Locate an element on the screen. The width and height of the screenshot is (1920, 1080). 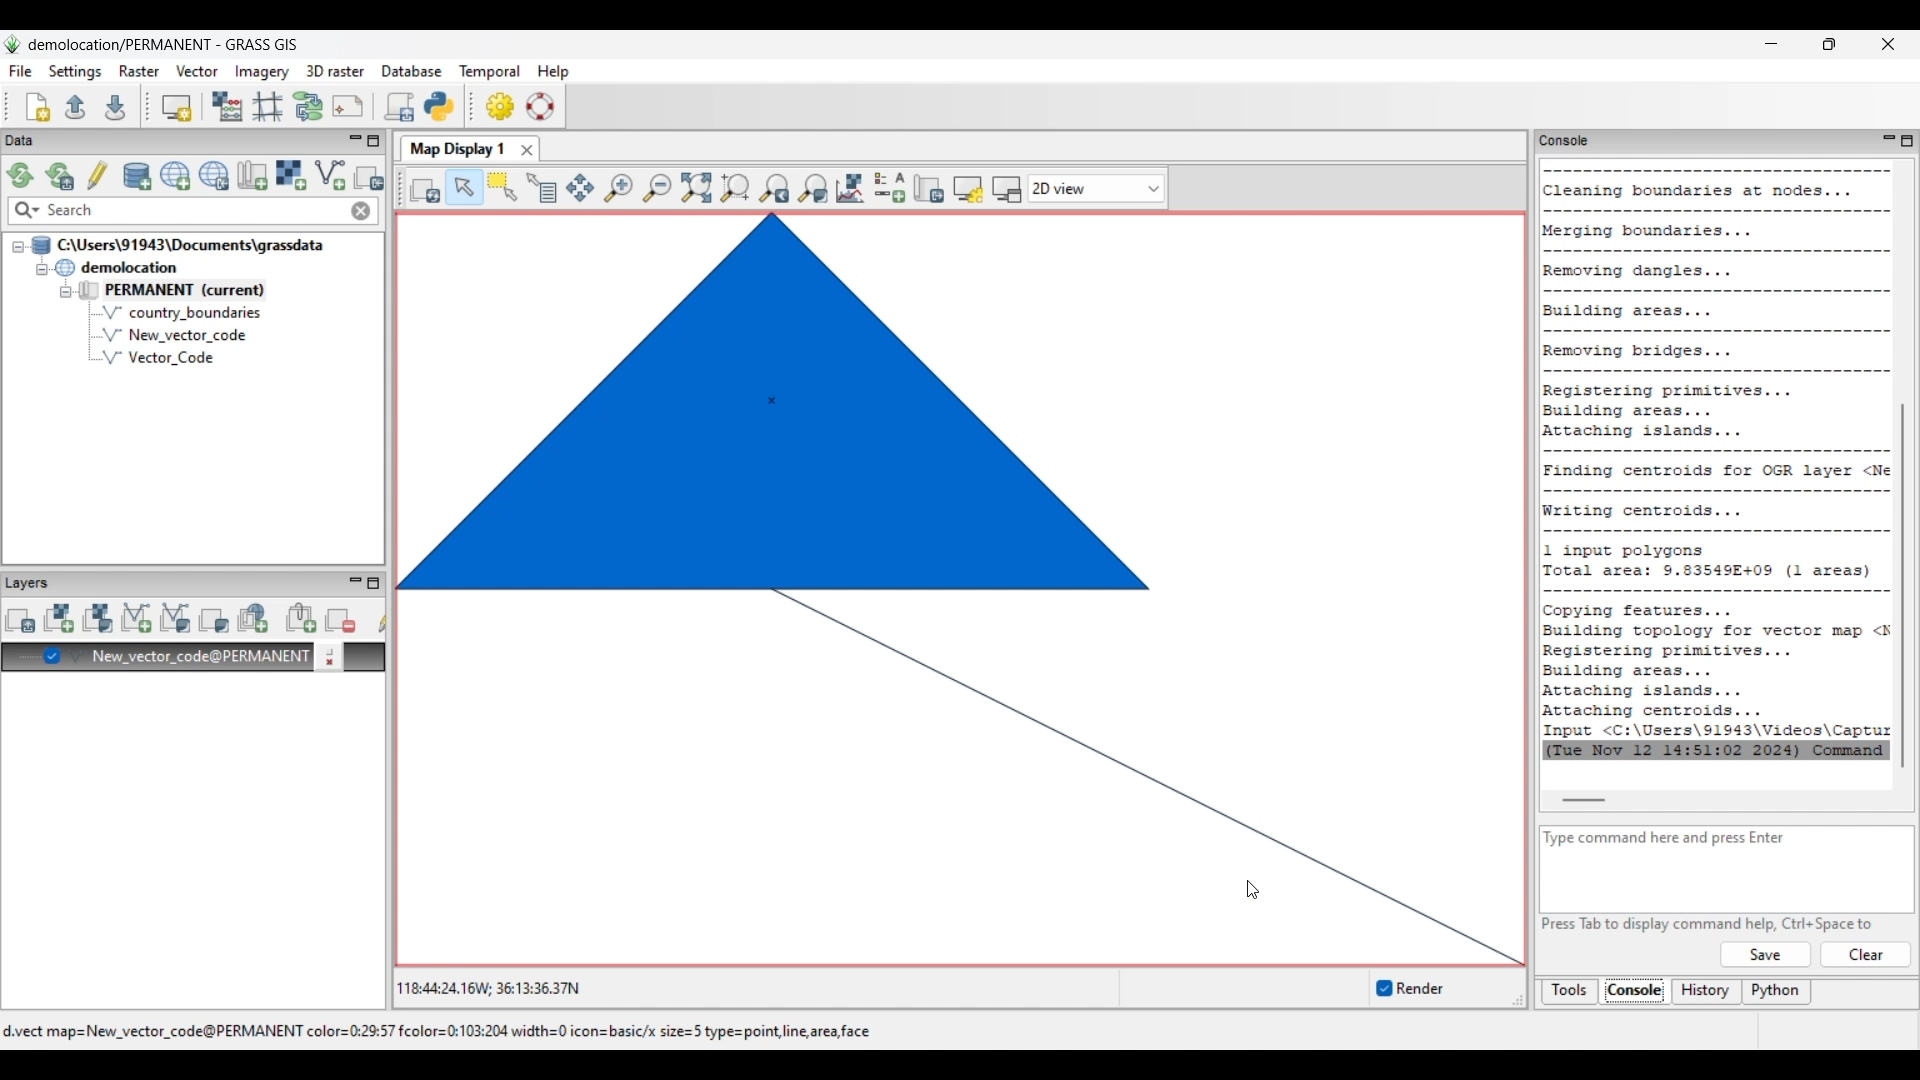
Vector code is located at coordinates (181, 360).